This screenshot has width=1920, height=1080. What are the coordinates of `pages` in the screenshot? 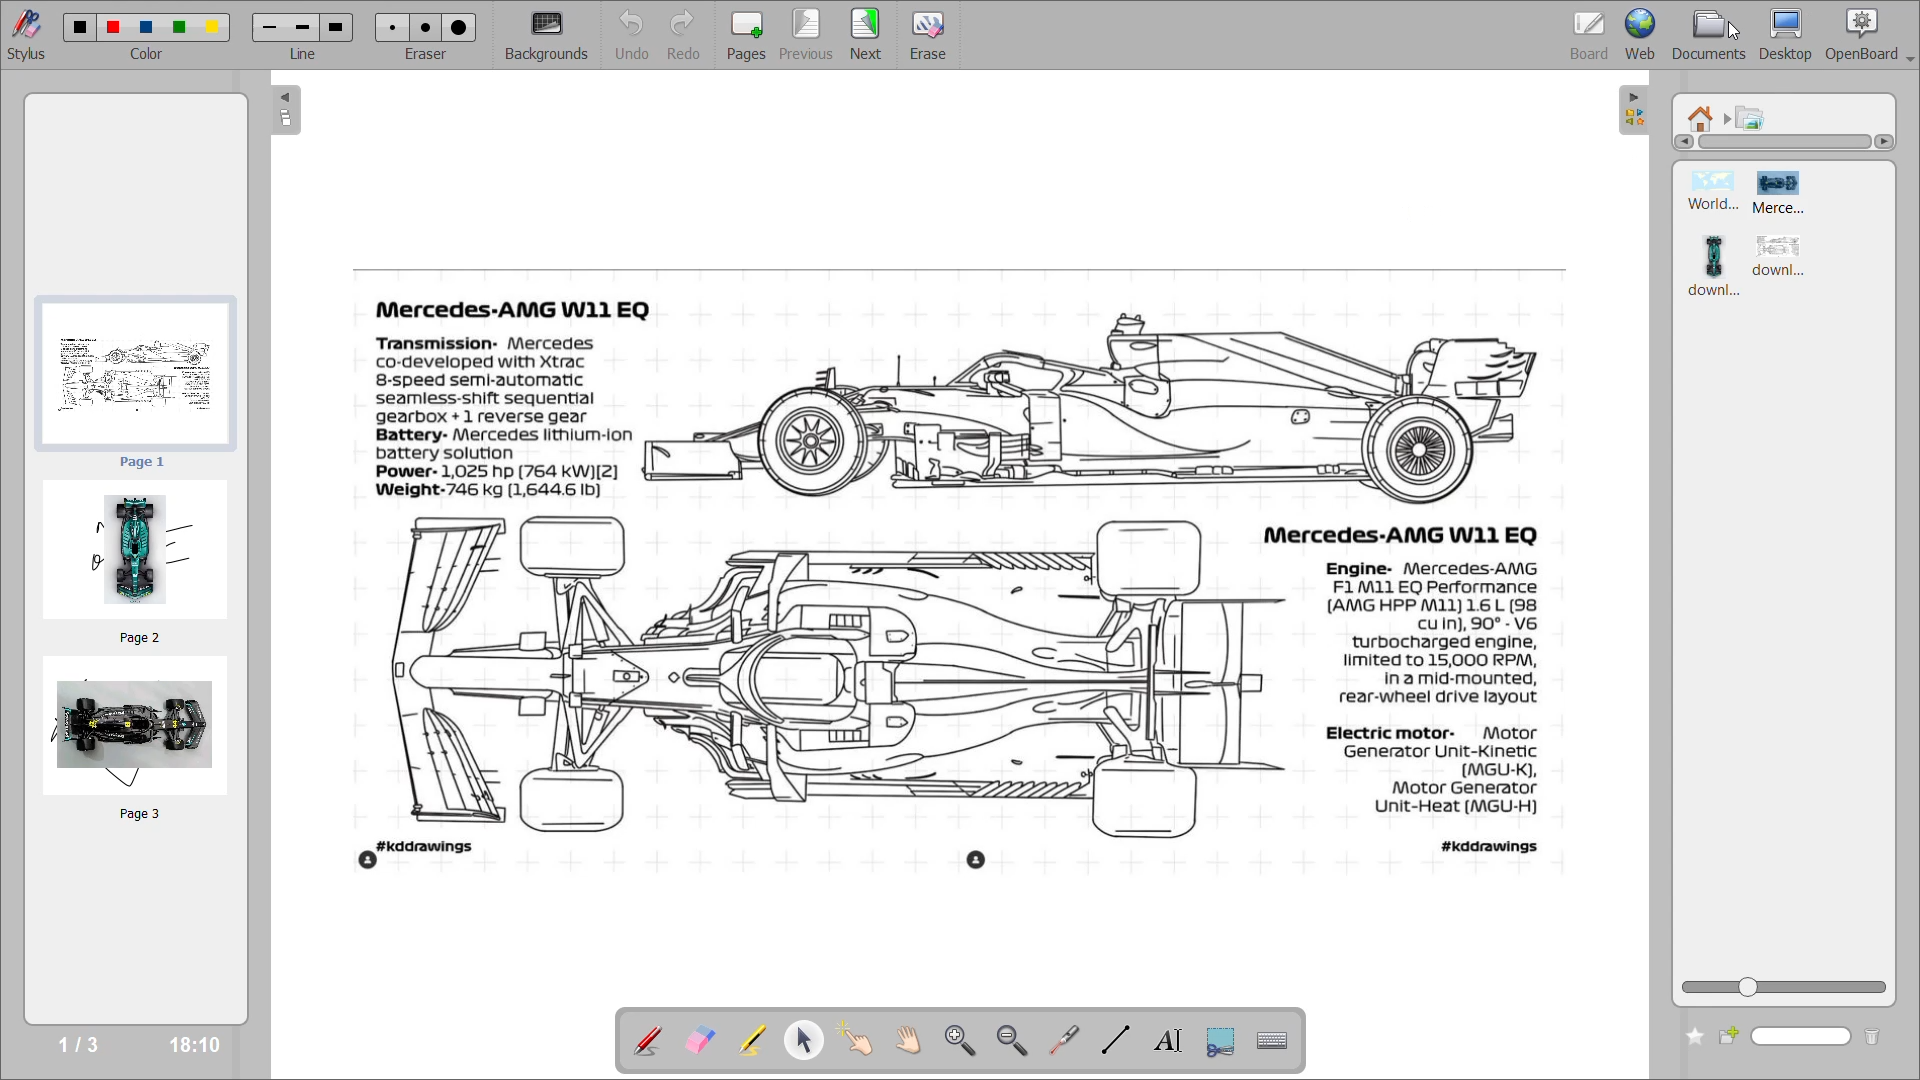 It's located at (748, 35).